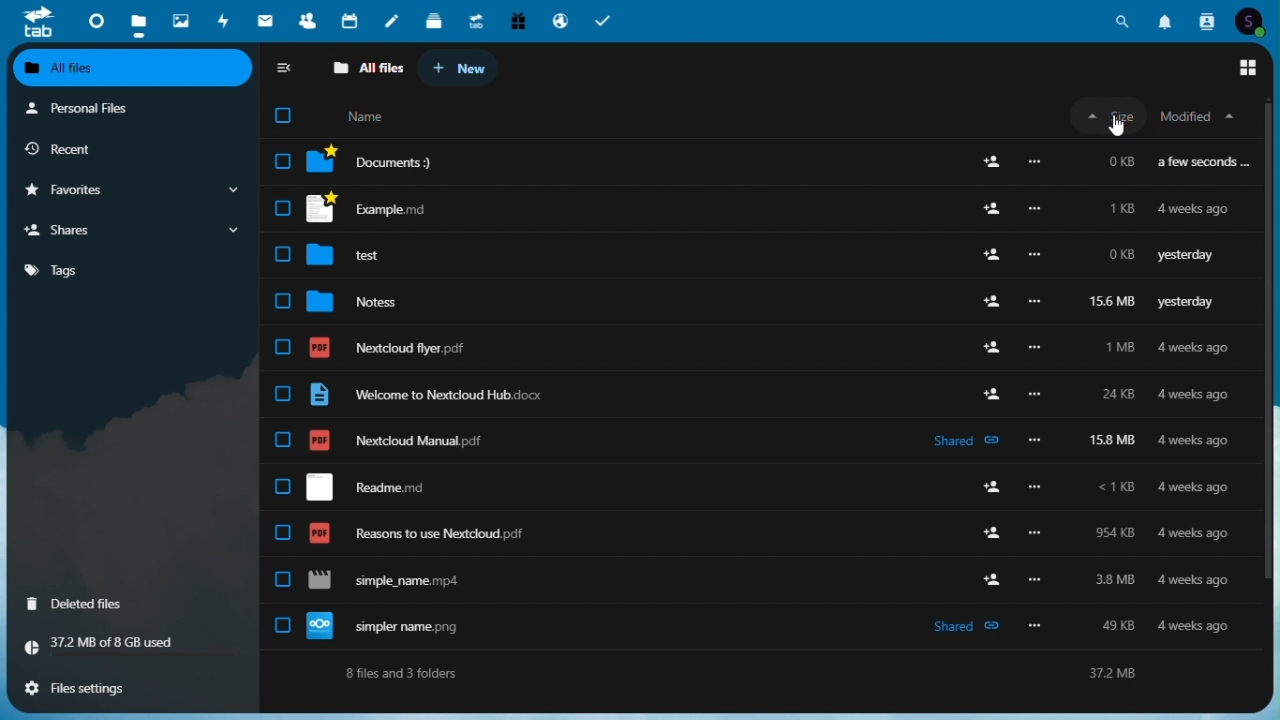 The height and width of the screenshot is (720, 1280). Describe the element at coordinates (560, 21) in the screenshot. I see `email hosting` at that location.